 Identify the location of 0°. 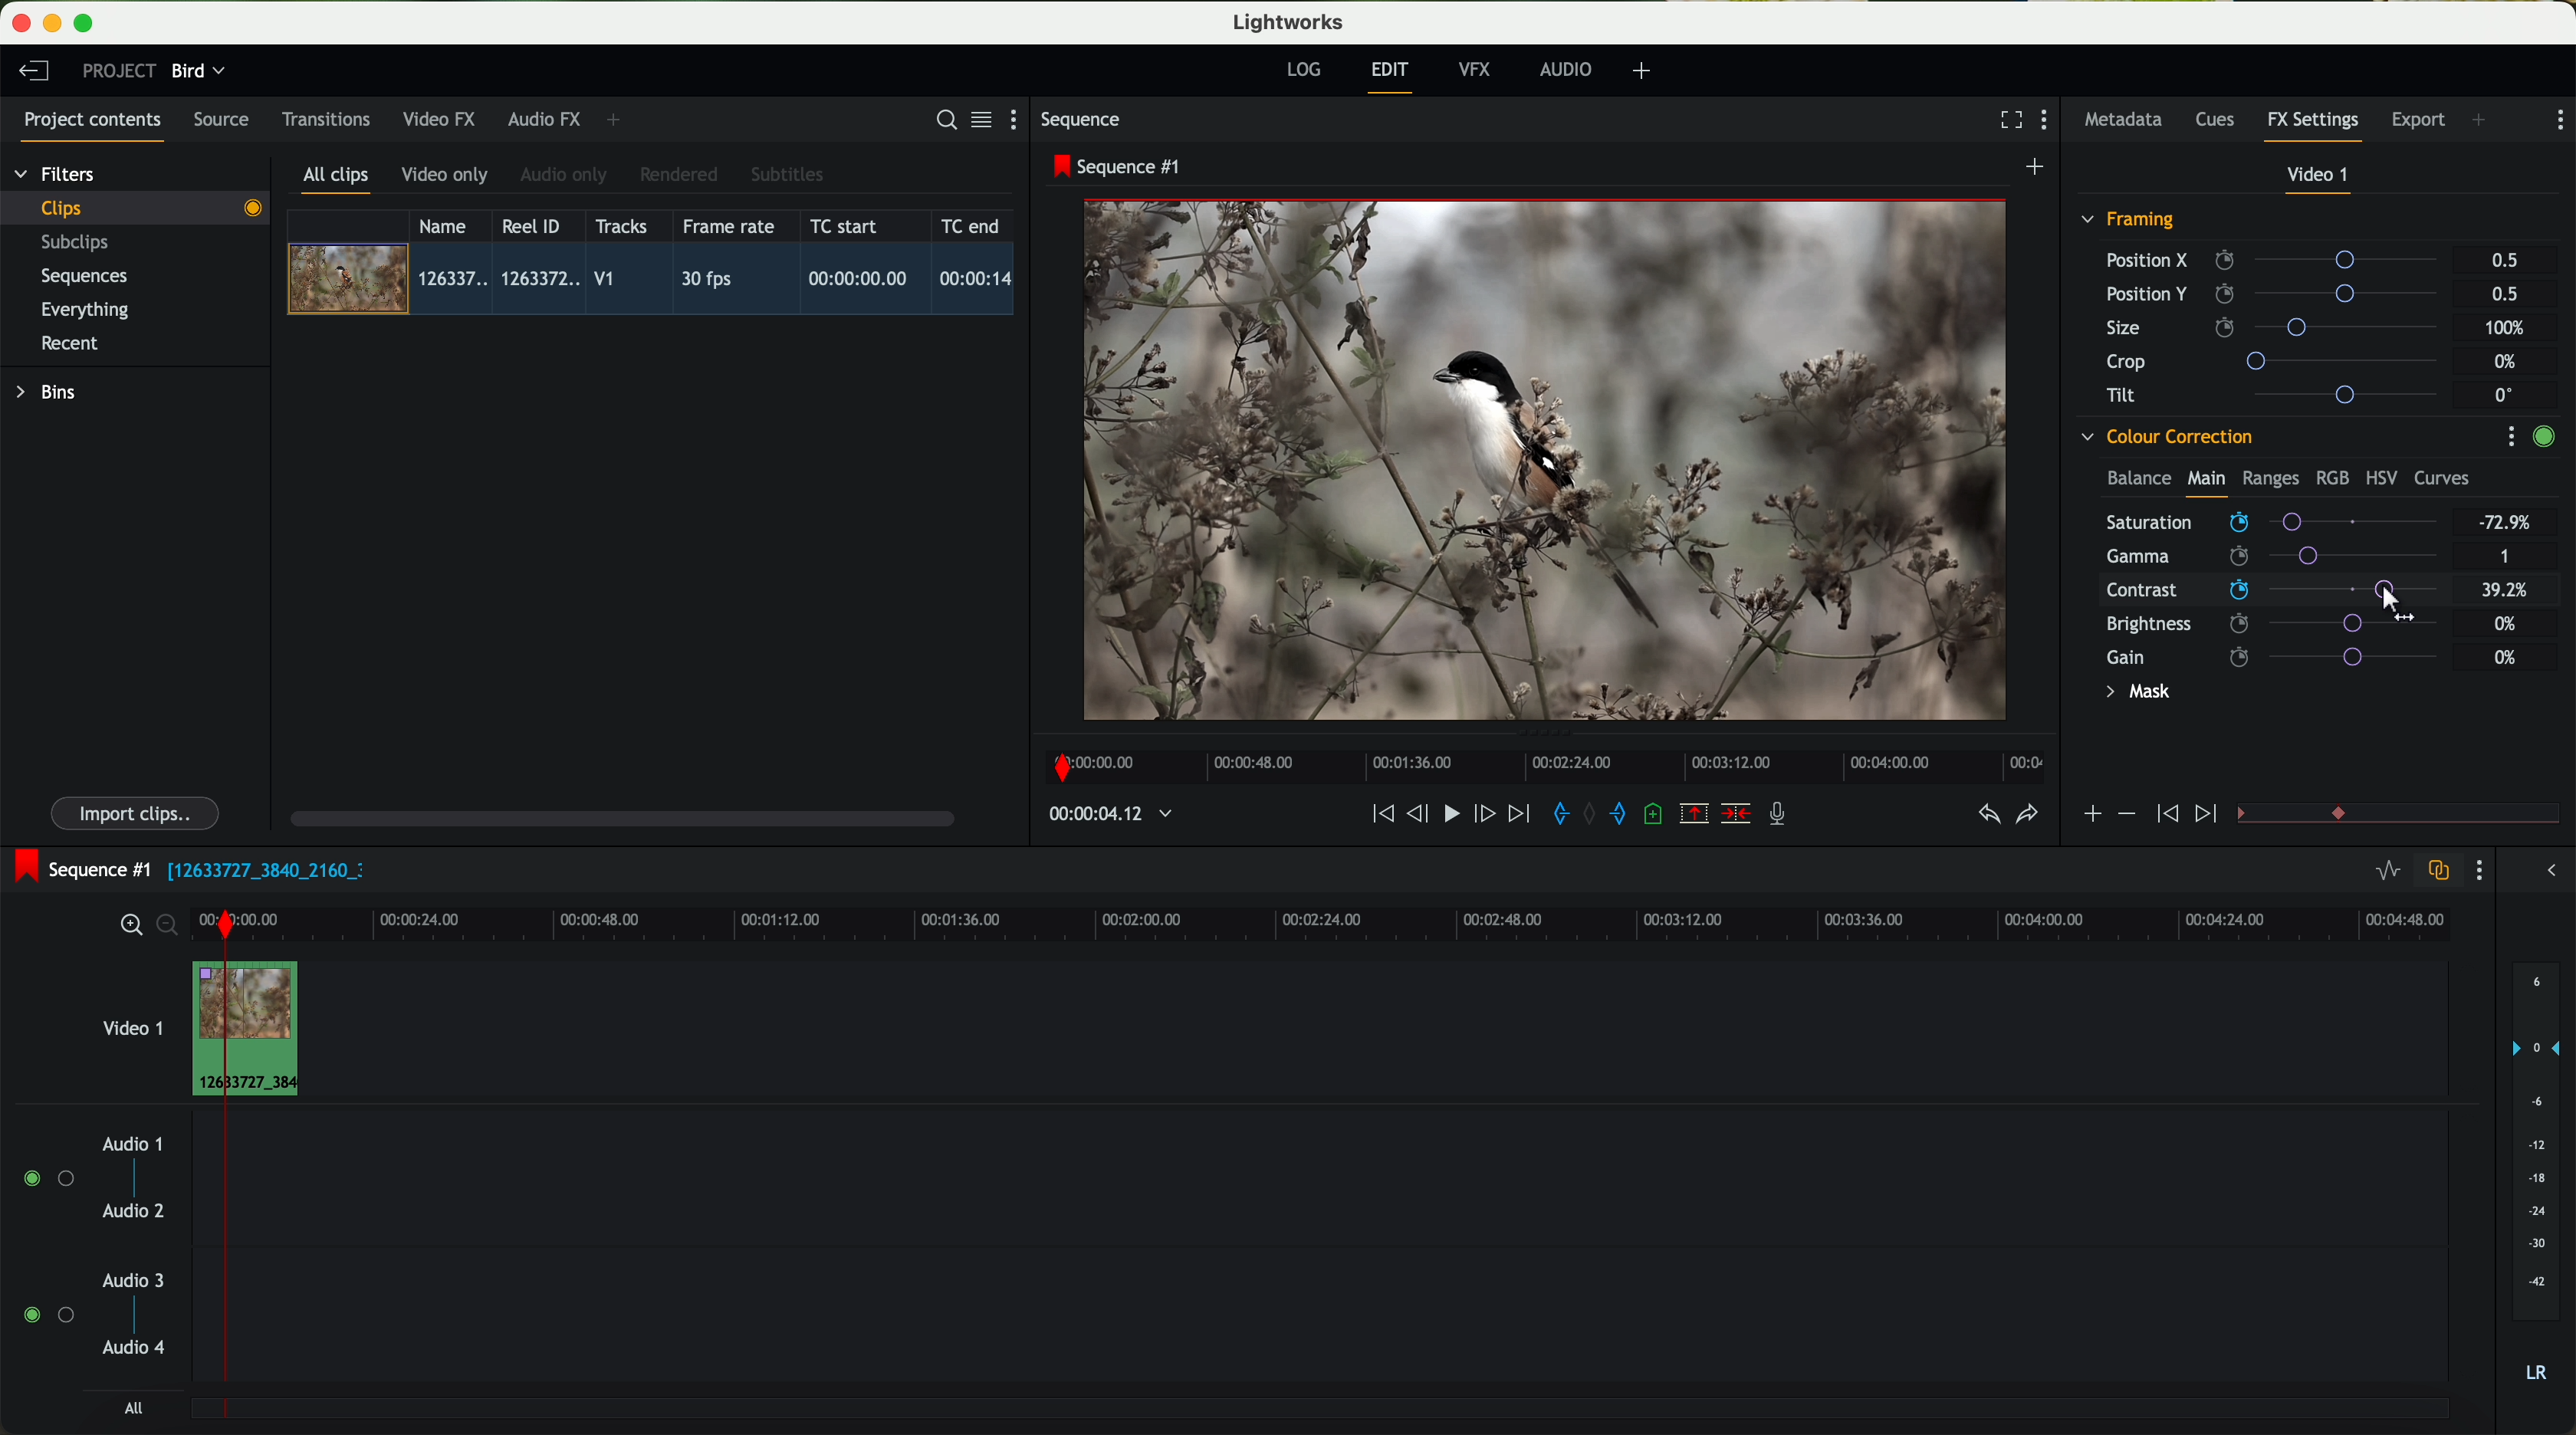
(2505, 394).